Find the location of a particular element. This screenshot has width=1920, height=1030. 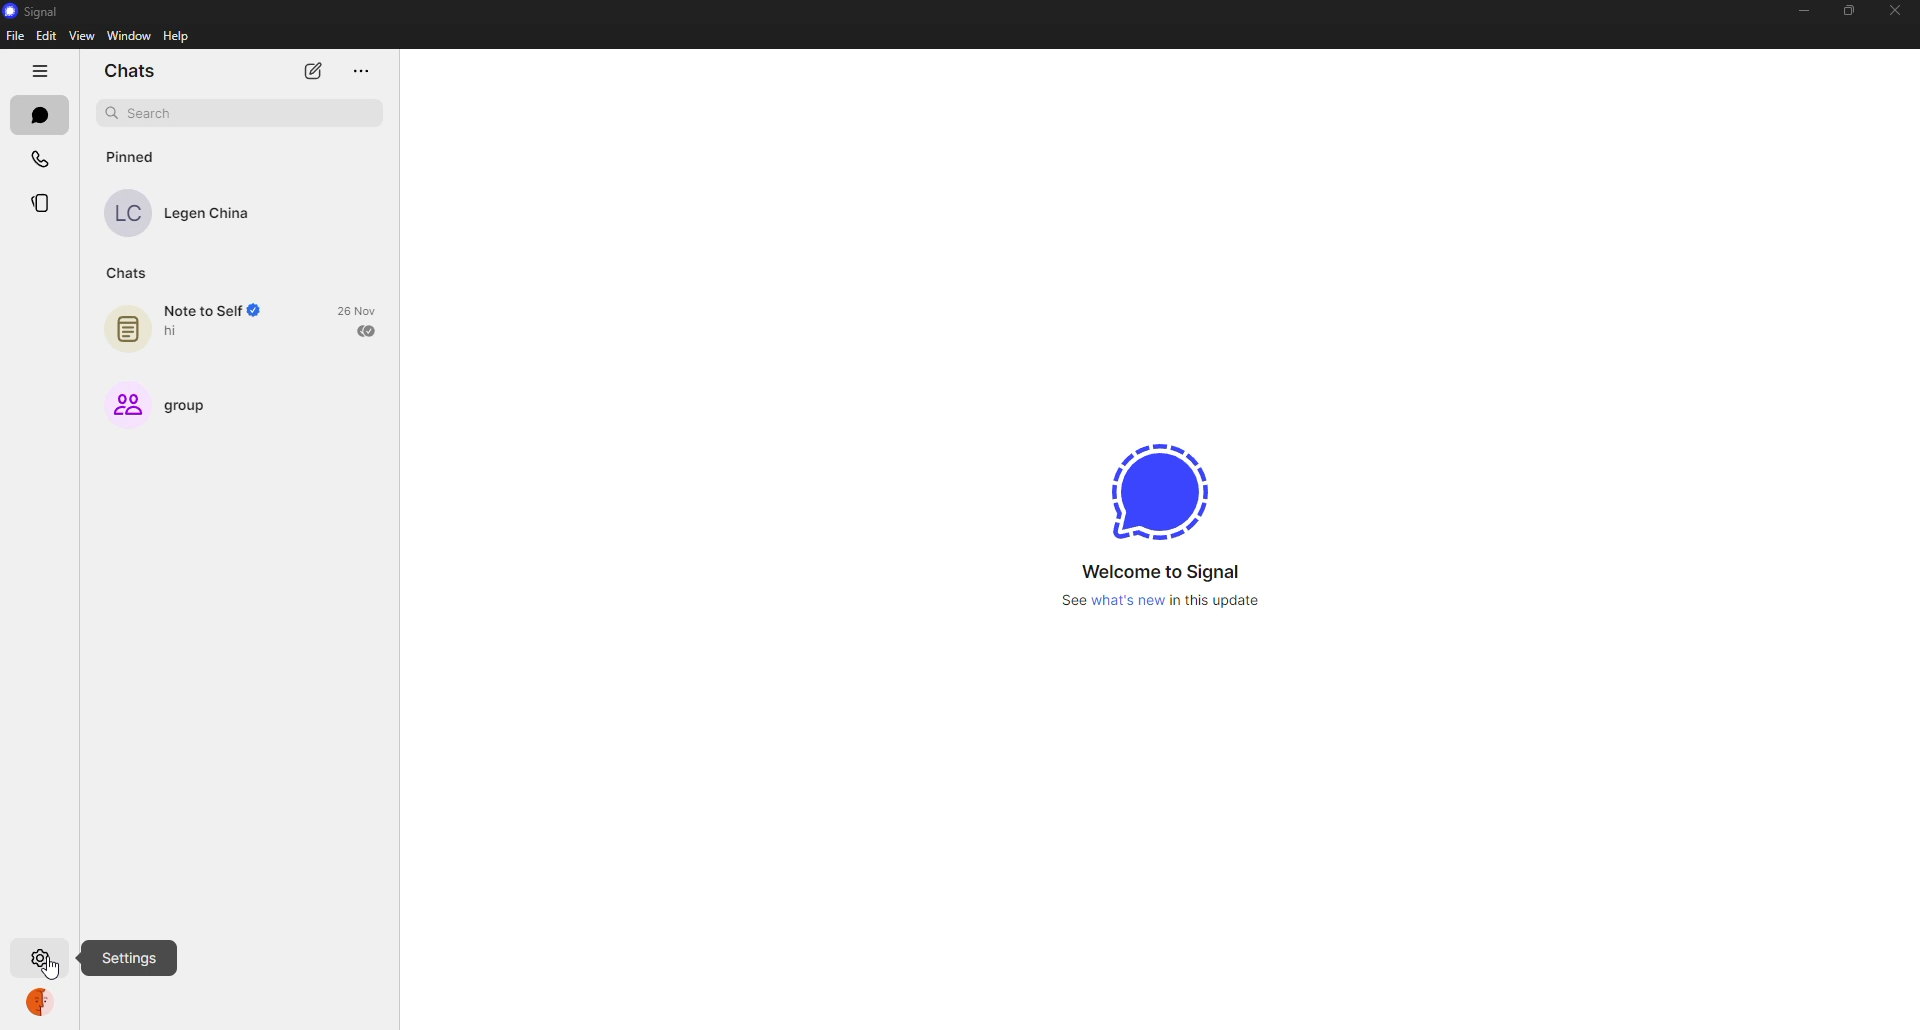

help is located at coordinates (176, 37).